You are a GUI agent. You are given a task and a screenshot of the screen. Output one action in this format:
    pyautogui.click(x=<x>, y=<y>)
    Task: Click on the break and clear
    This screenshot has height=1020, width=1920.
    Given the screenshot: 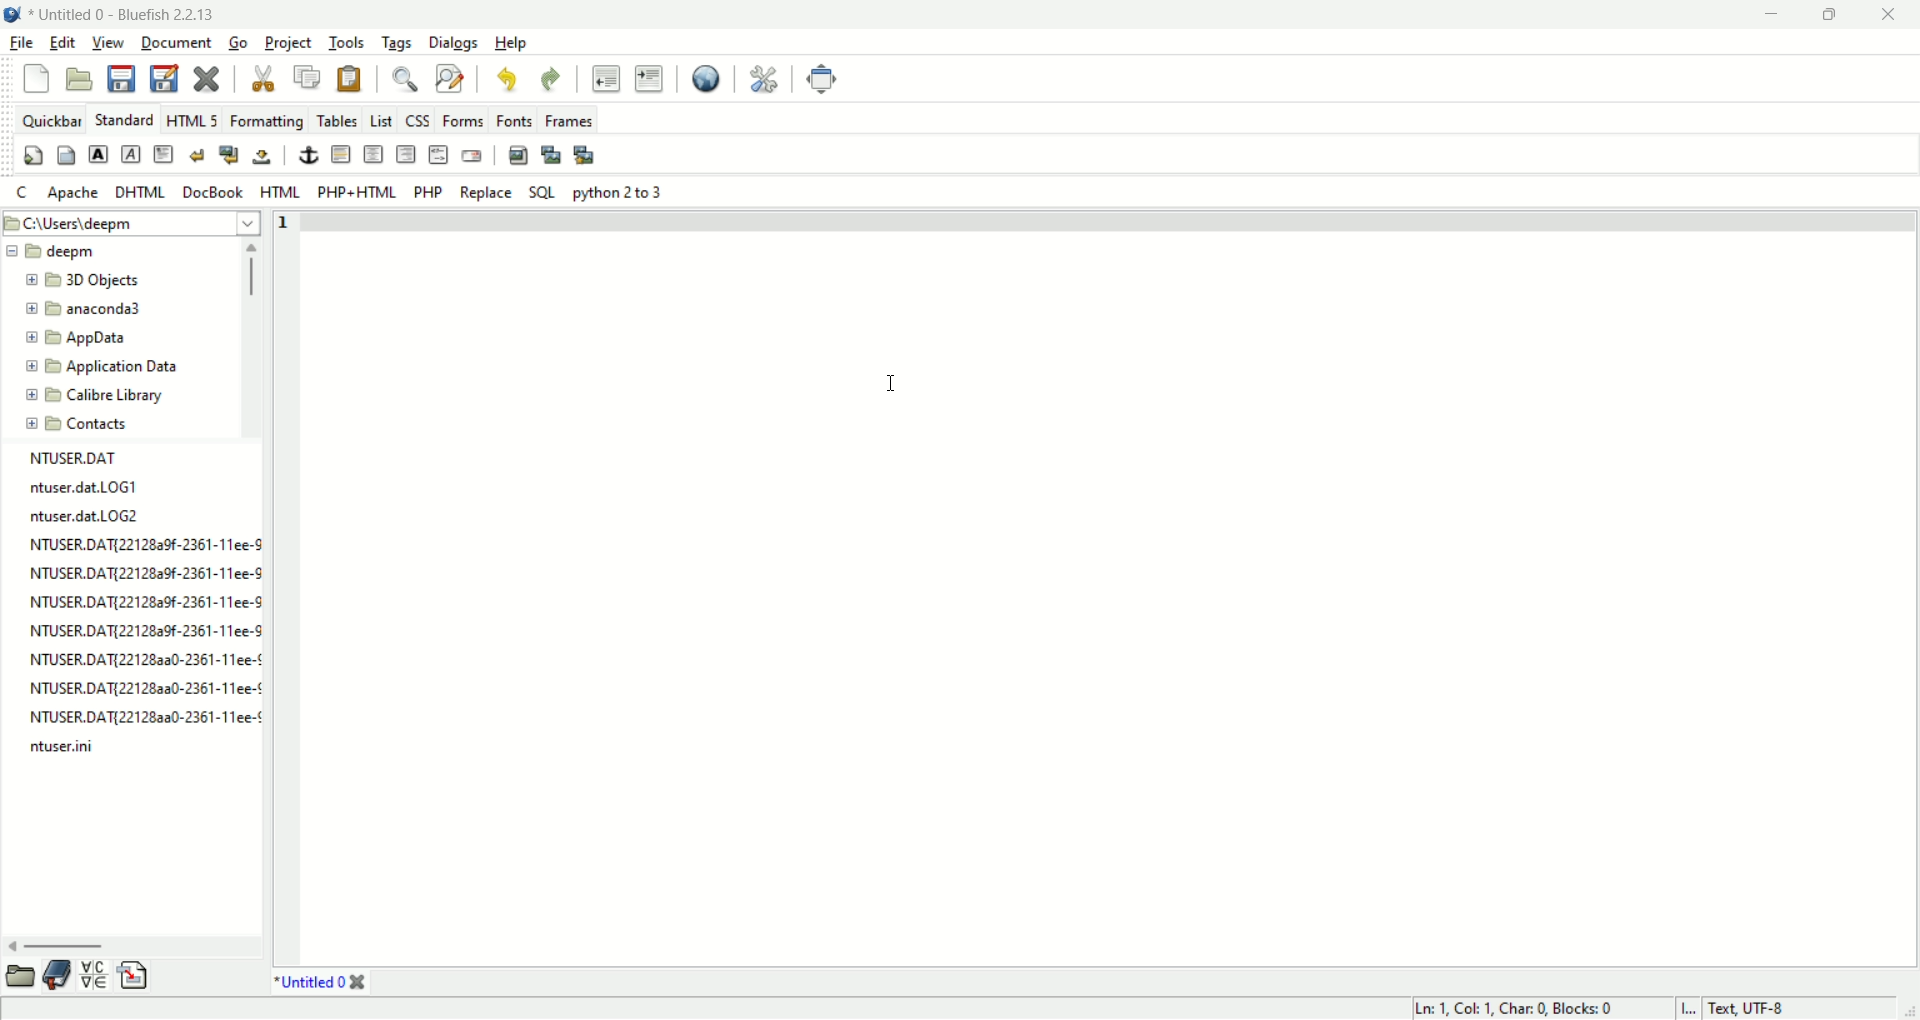 What is the action you would take?
    pyautogui.click(x=229, y=155)
    